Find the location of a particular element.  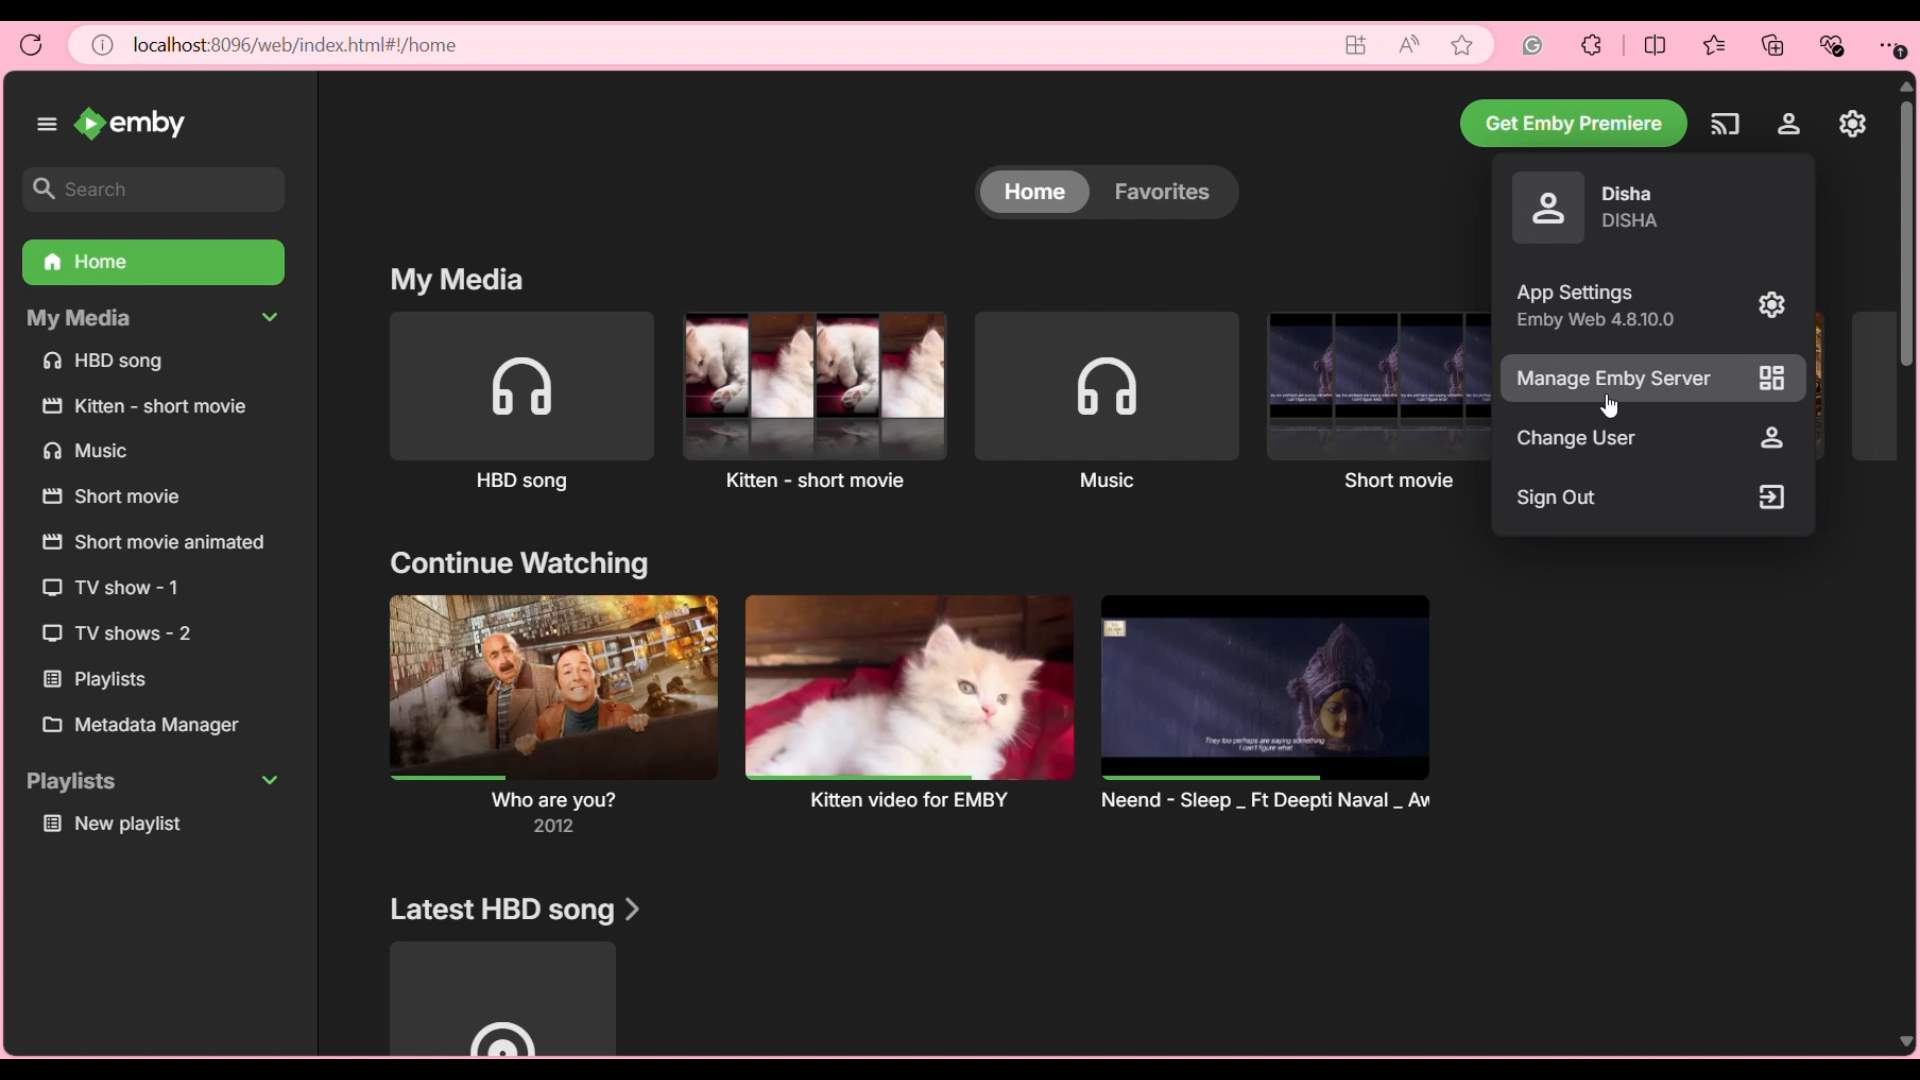

kitten-short movie is located at coordinates (805, 400).